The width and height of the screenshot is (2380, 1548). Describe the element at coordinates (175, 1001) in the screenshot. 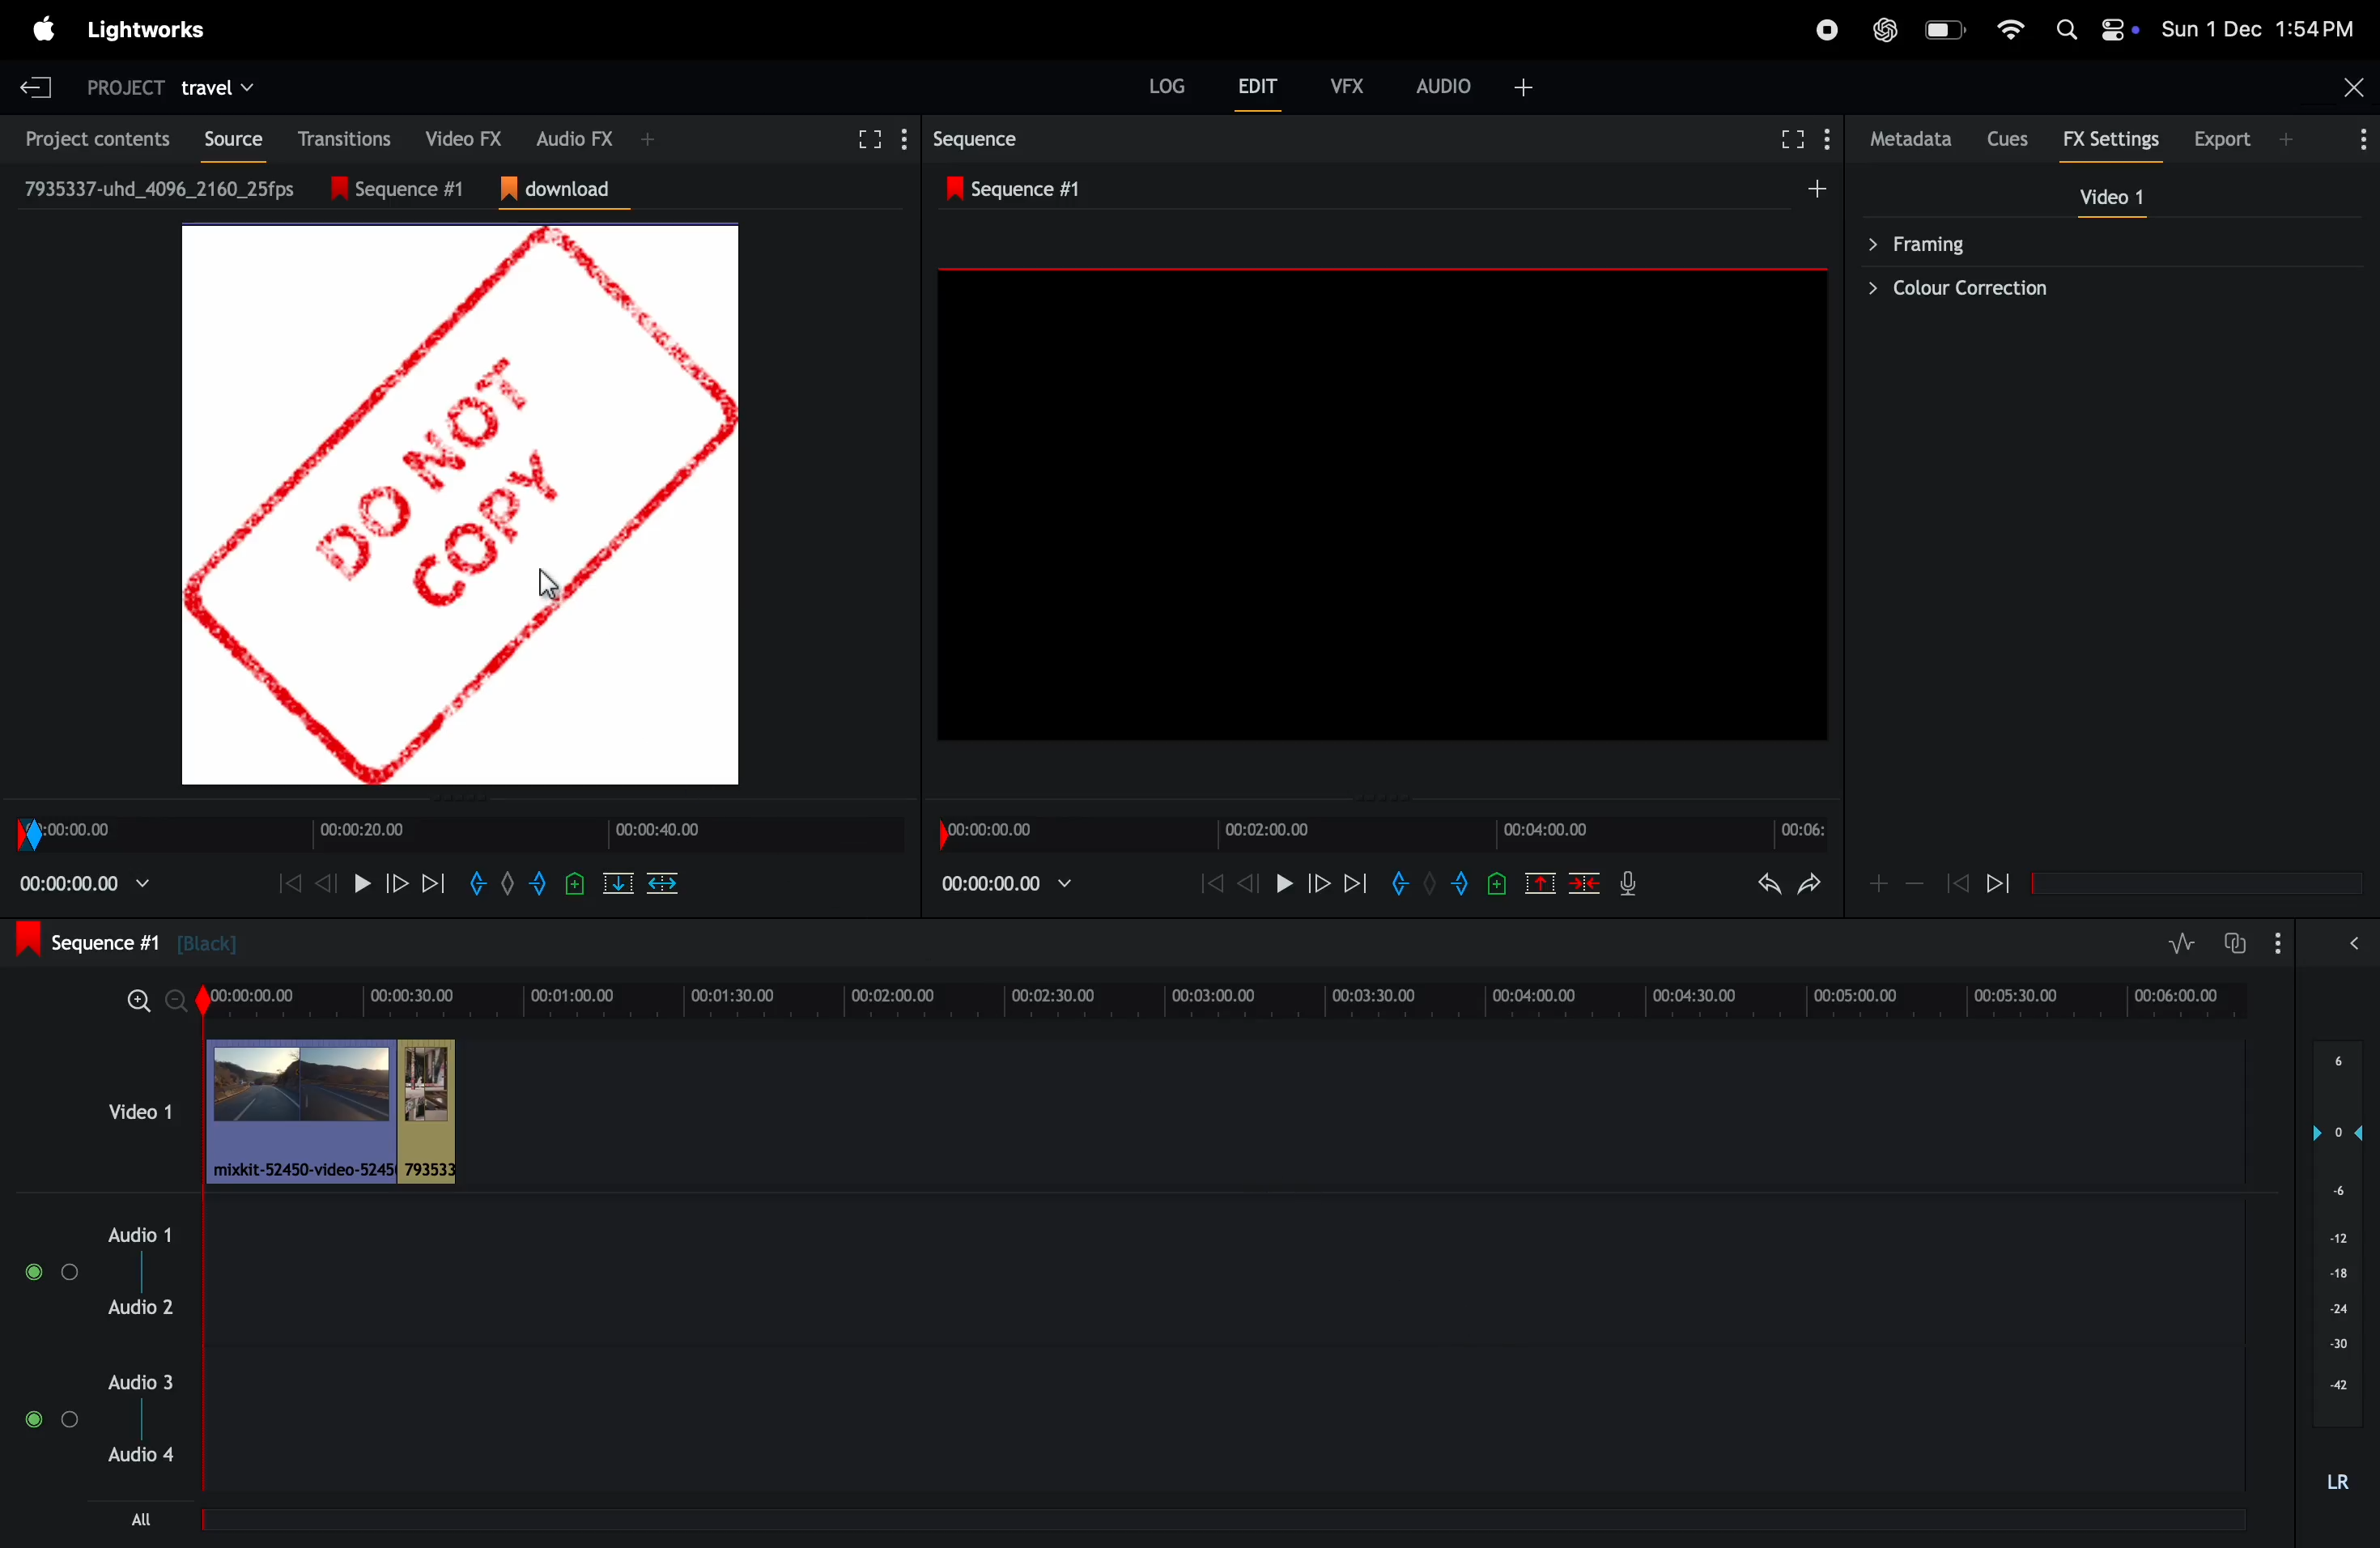

I see `Zoom out` at that location.